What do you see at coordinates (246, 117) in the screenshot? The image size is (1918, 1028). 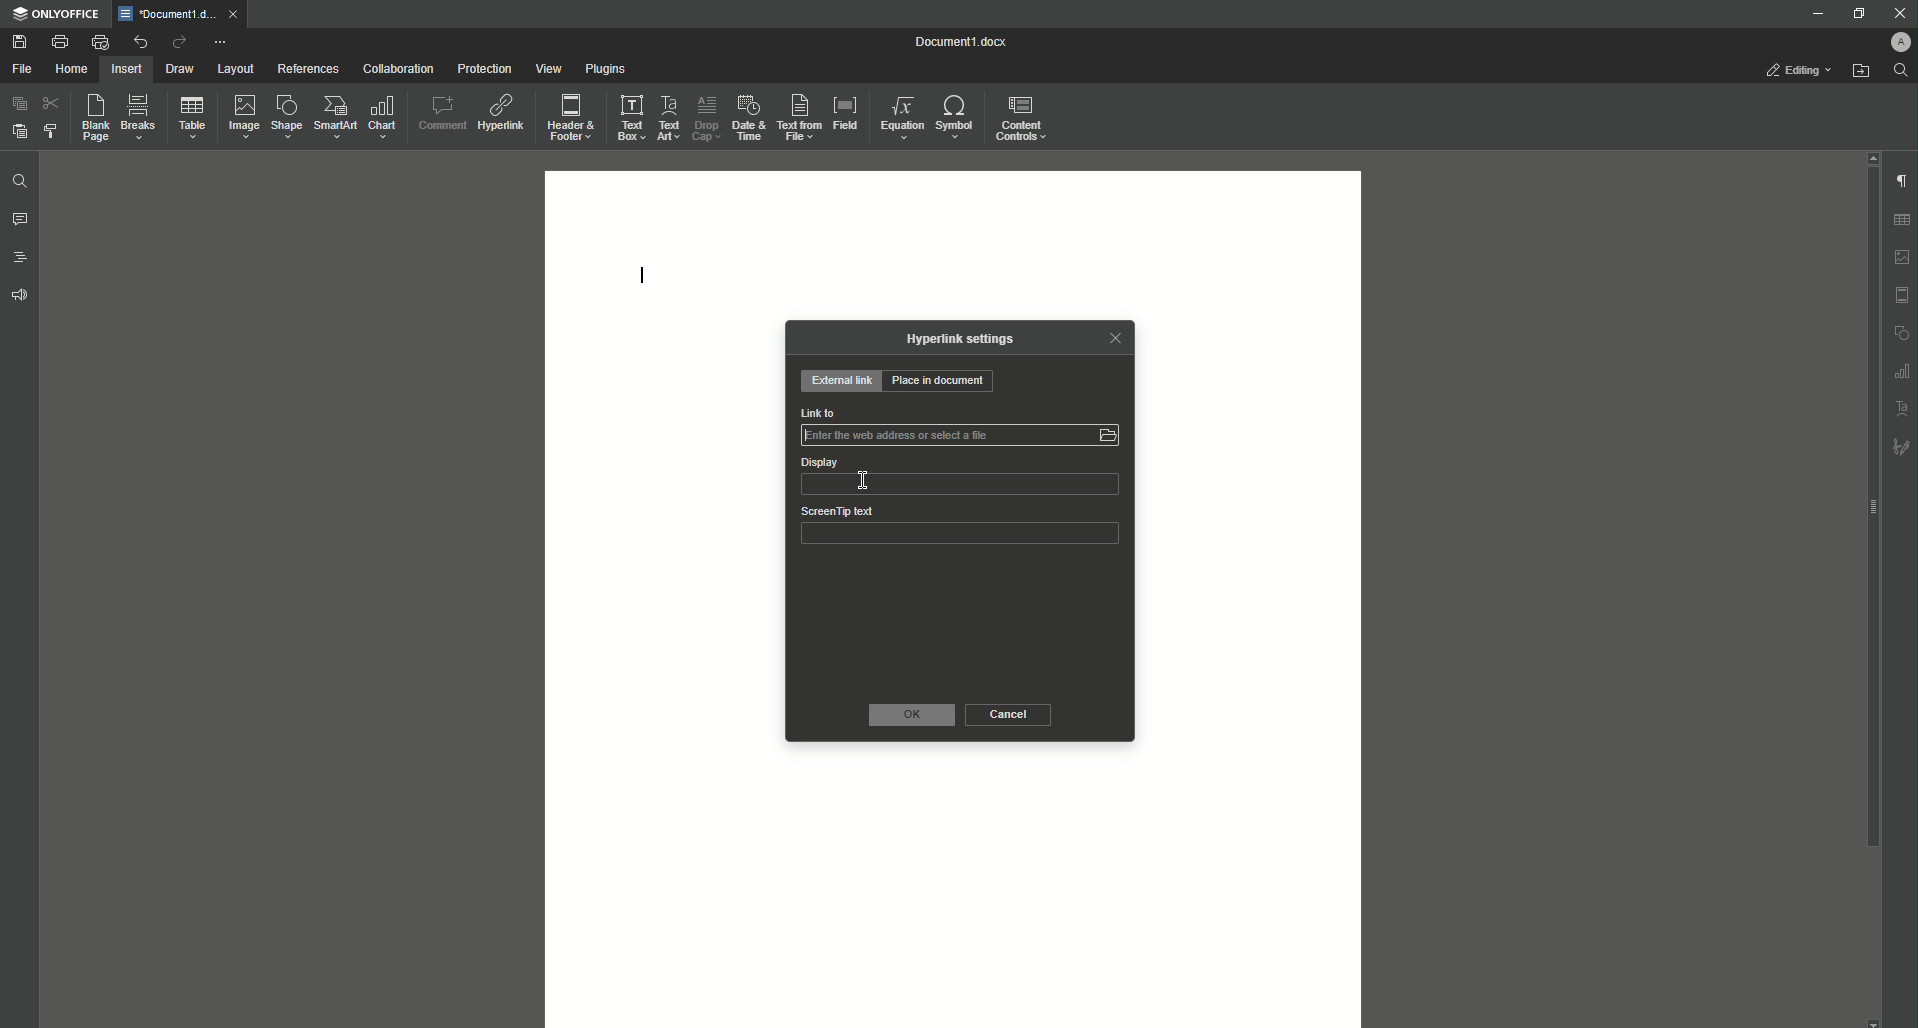 I see `Image` at bounding box center [246, 117].